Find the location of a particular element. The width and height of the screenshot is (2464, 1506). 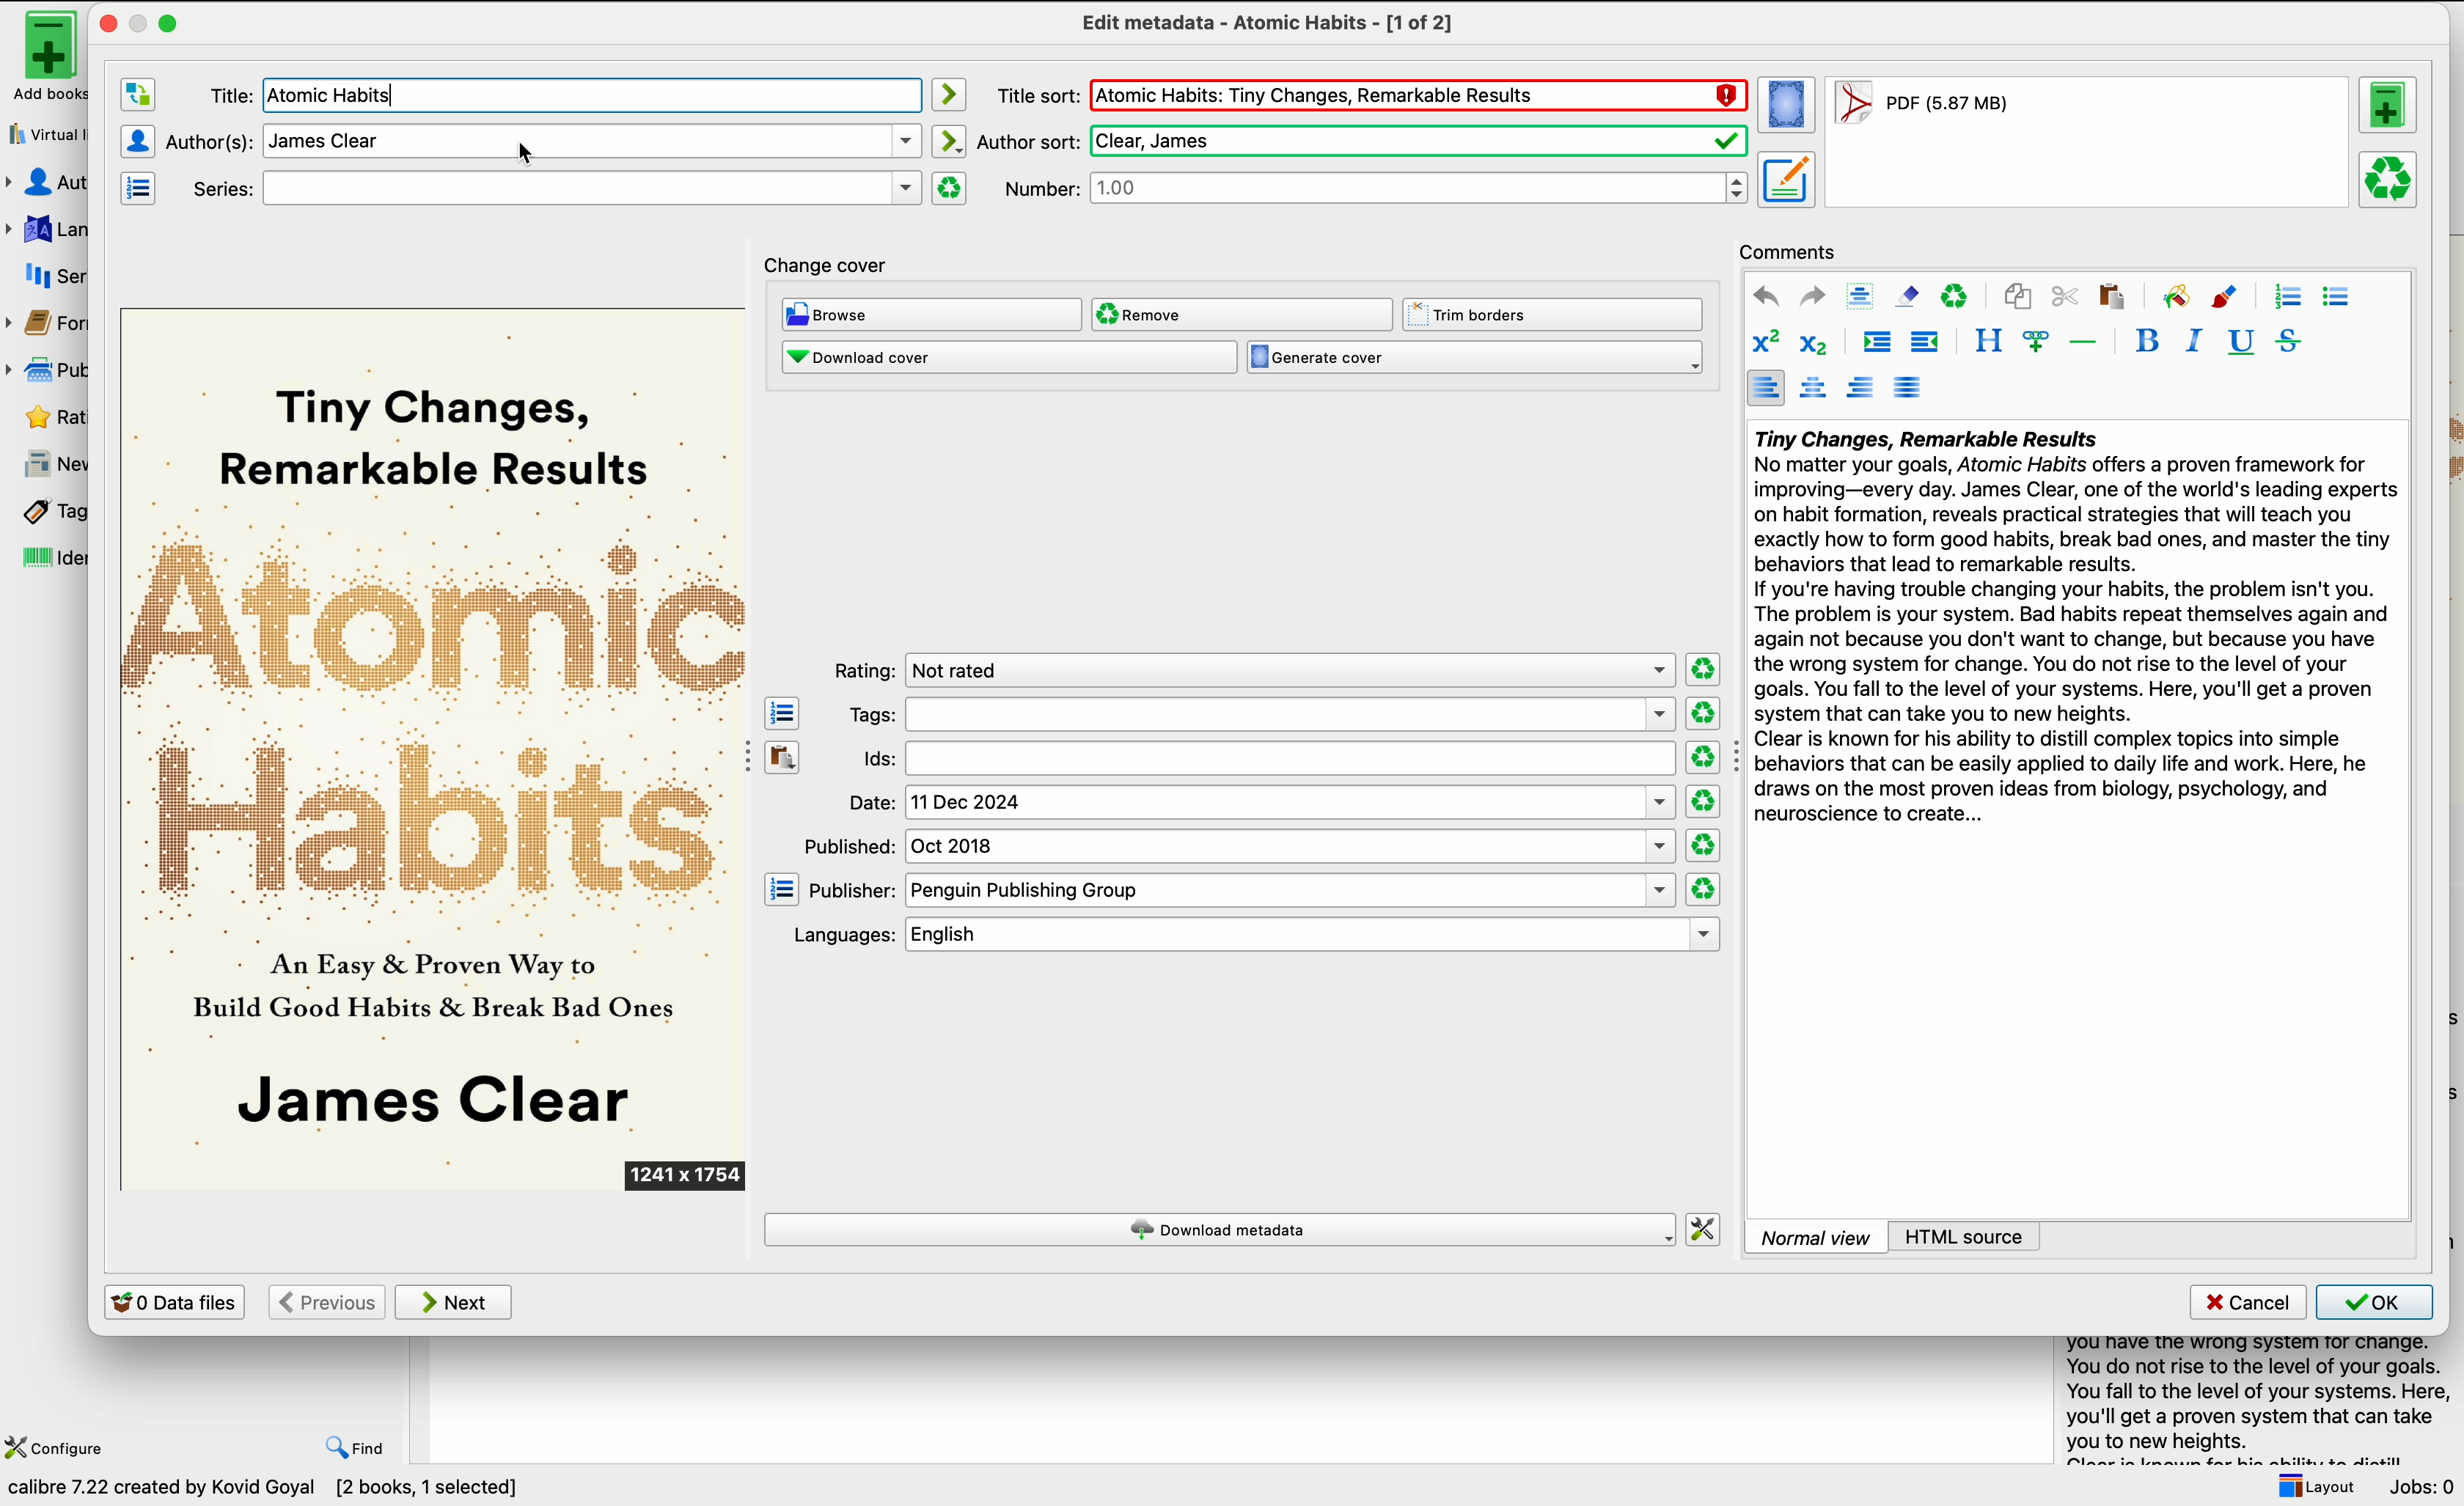

title is located at coordinates (220, 94).